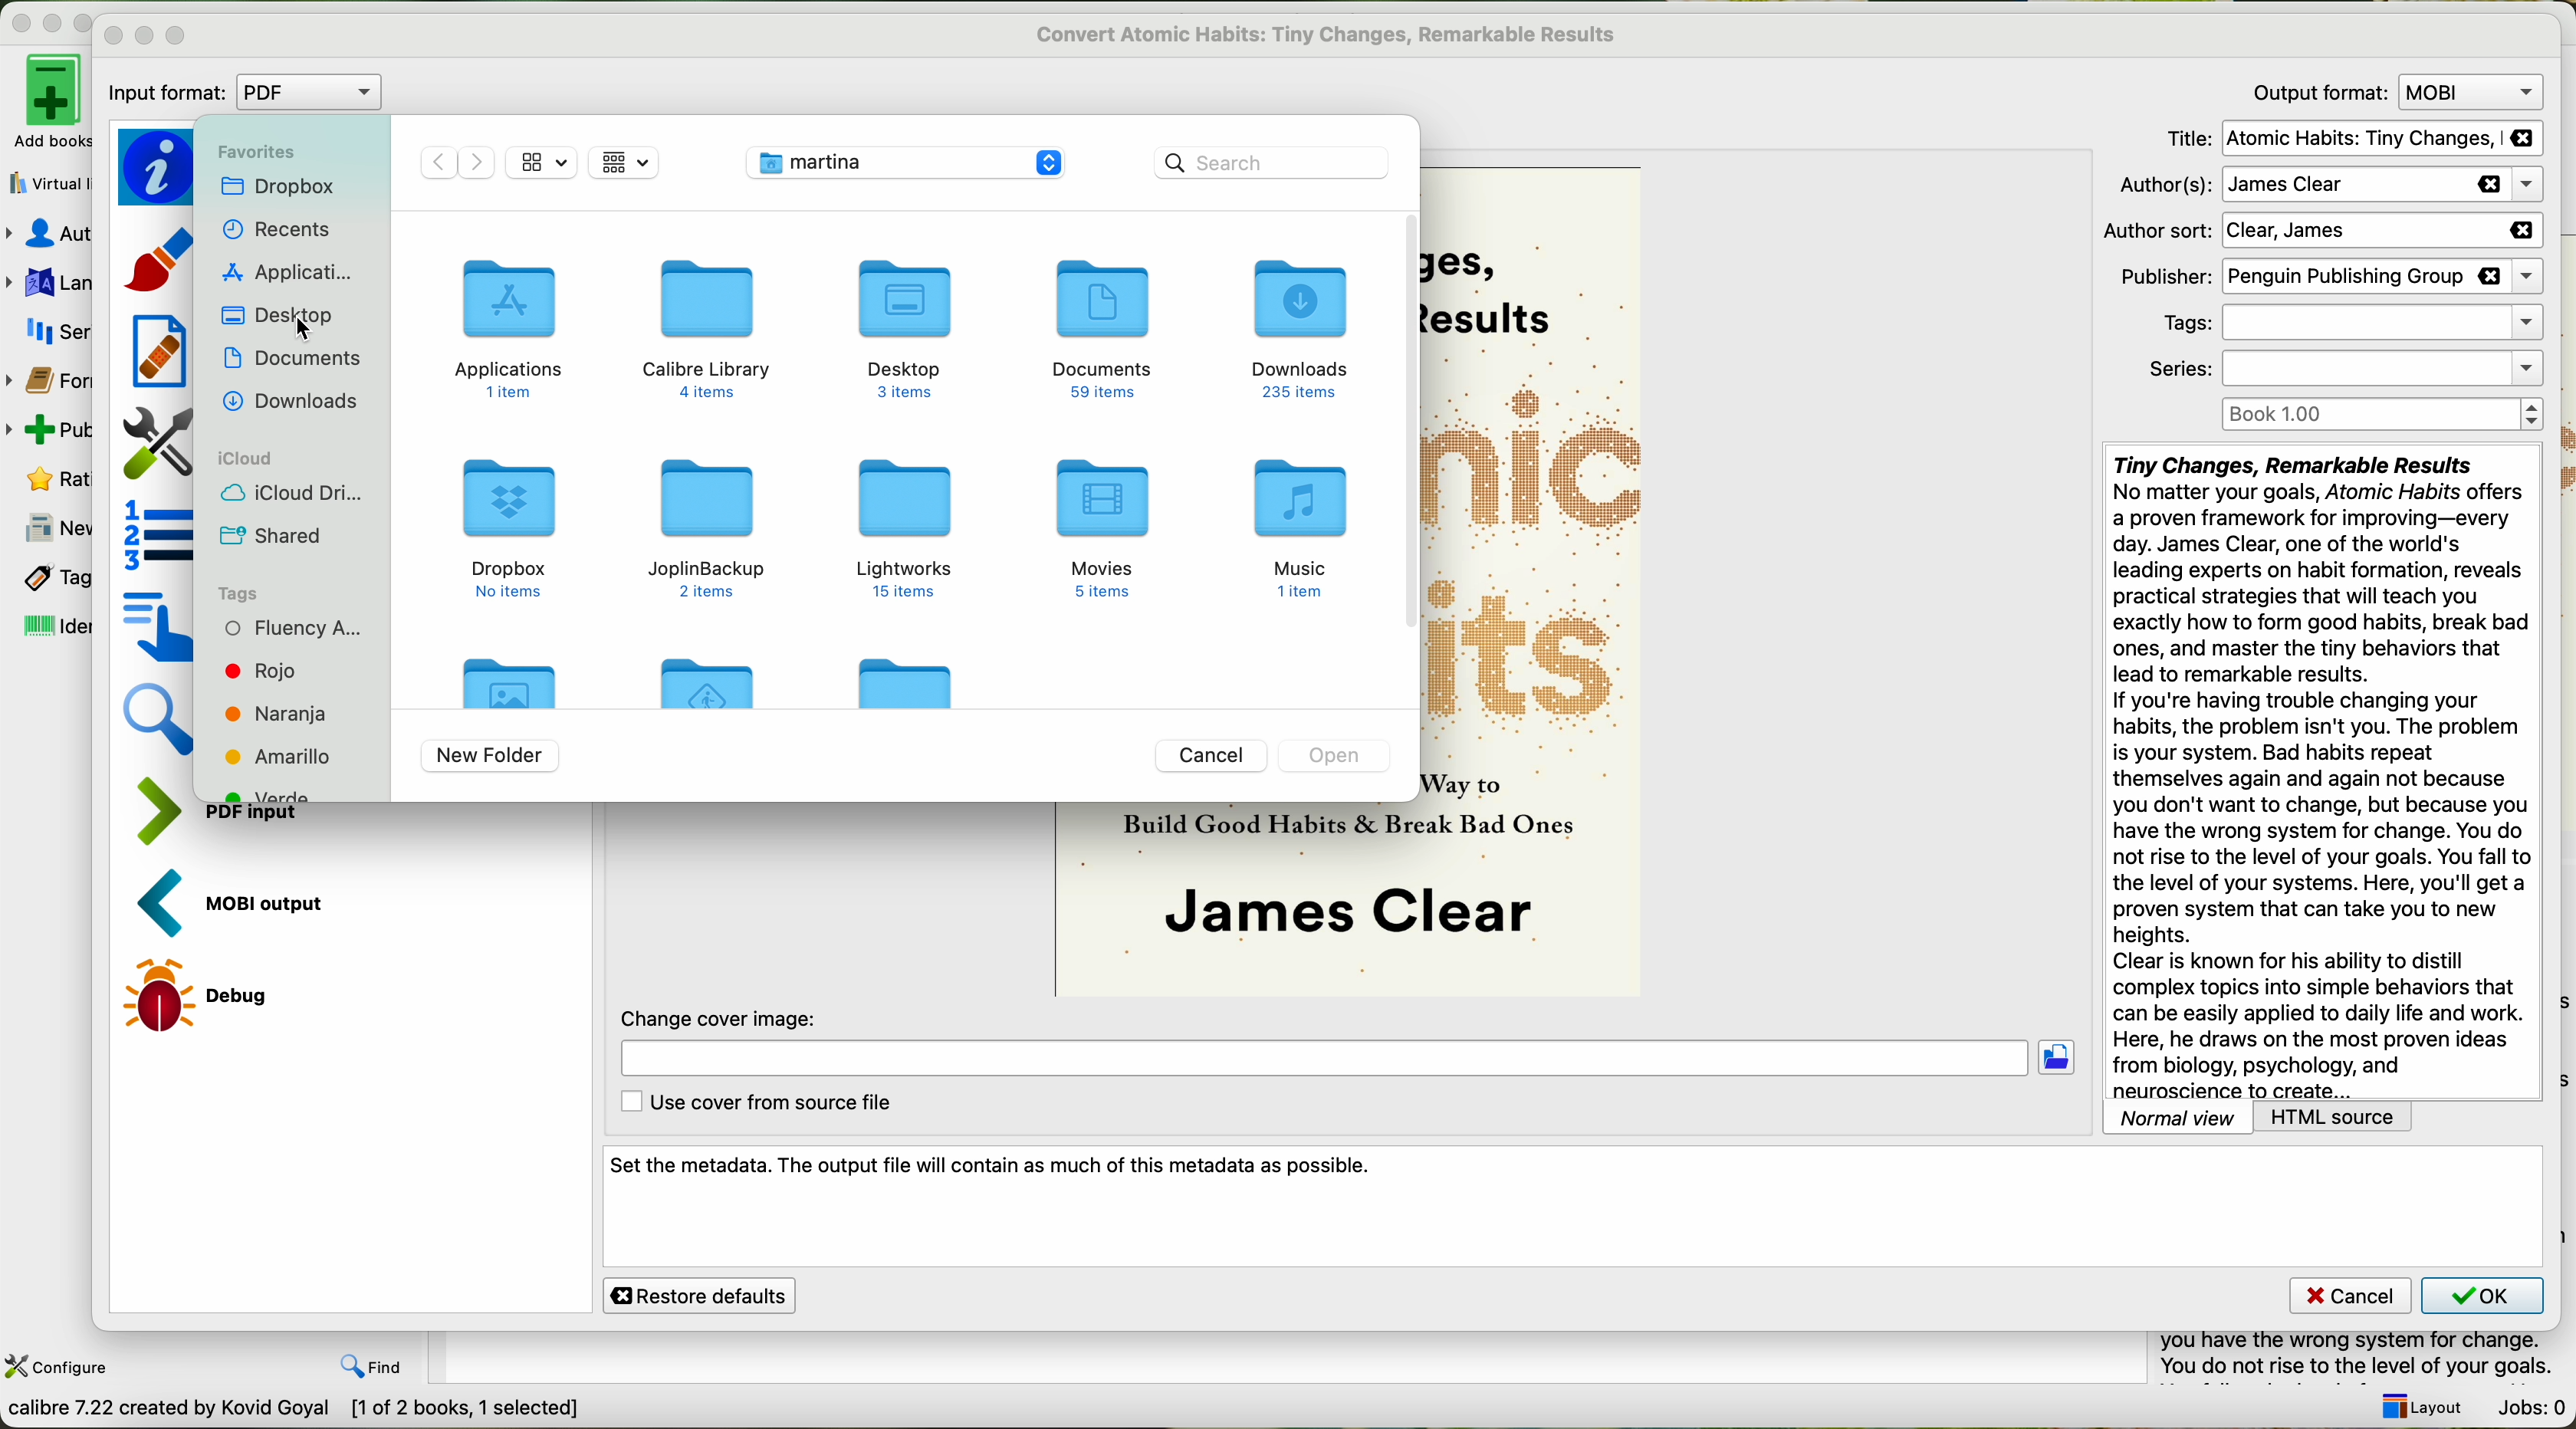 The width and height of the screenshot is (2576, 1429). What do you see at coordinates (2481, 1294) in the screenshot?
I see `OK` at bounding box center [2481, 1294].